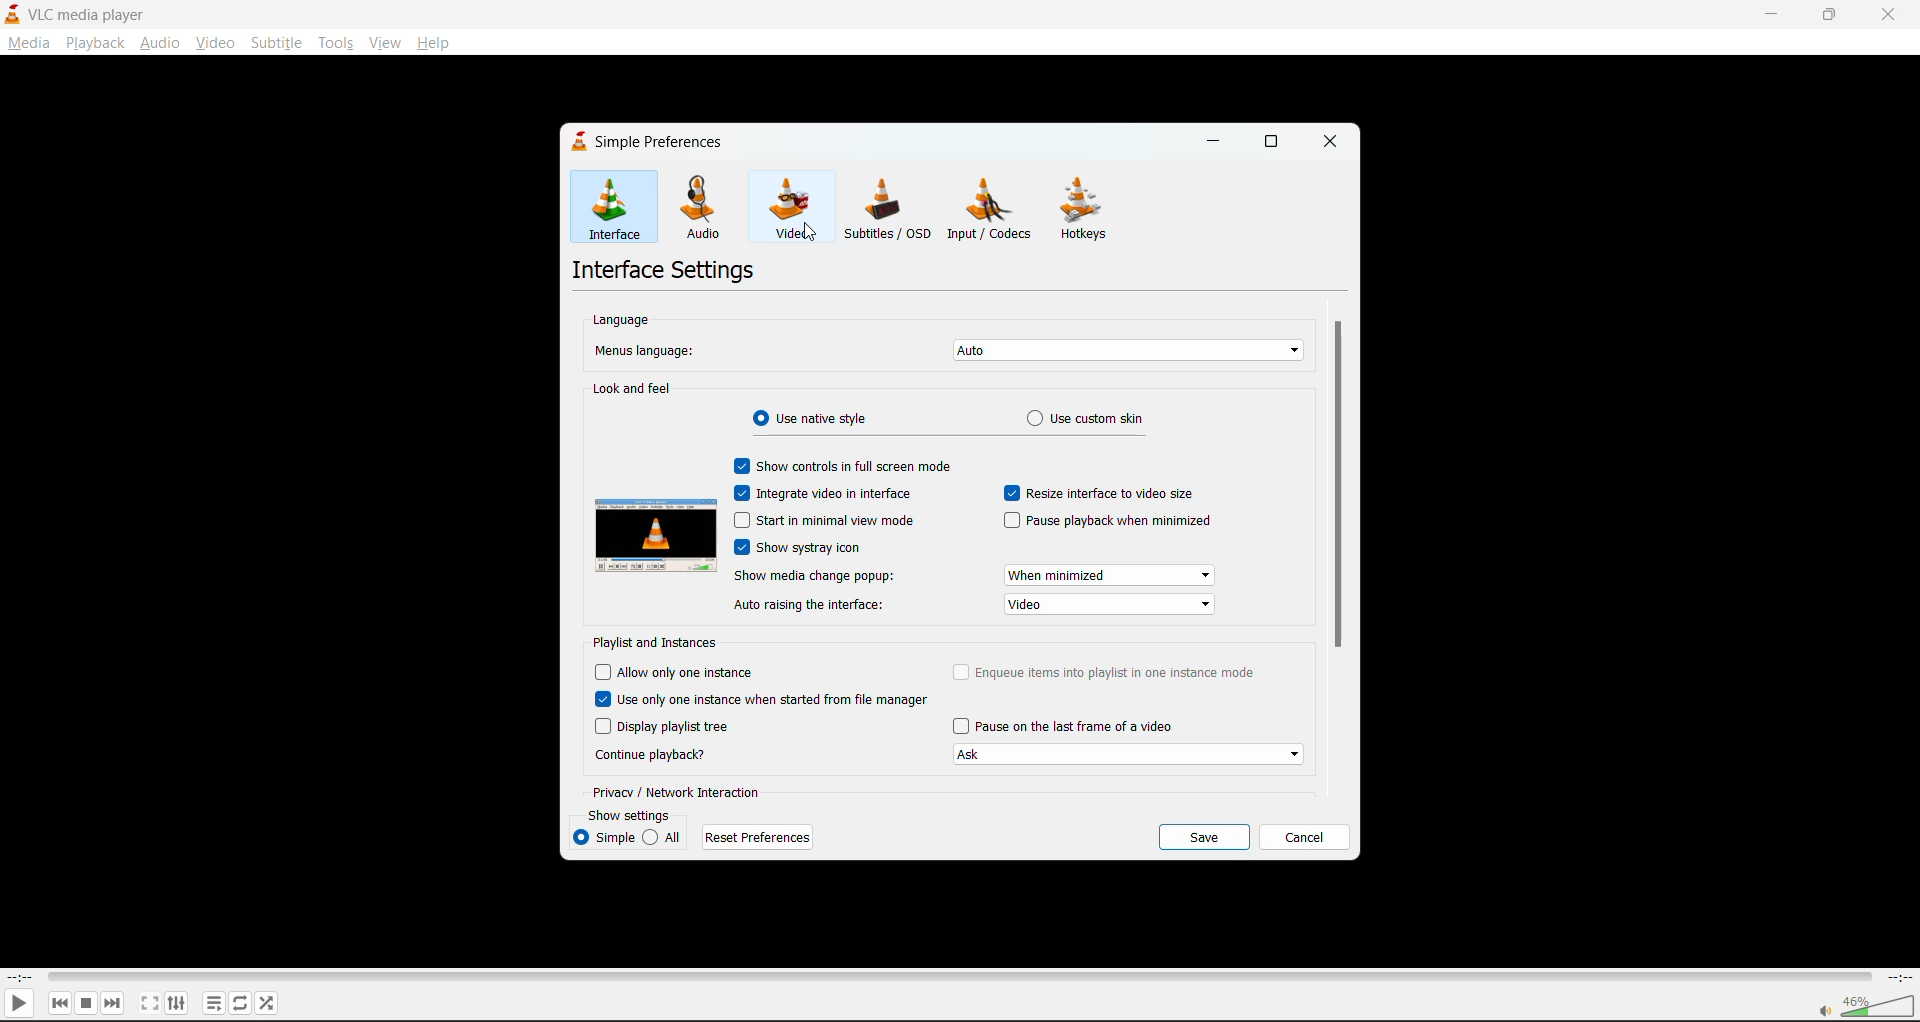 The image size is (1920, 1022). I want to click on playback, so click(96, 43).